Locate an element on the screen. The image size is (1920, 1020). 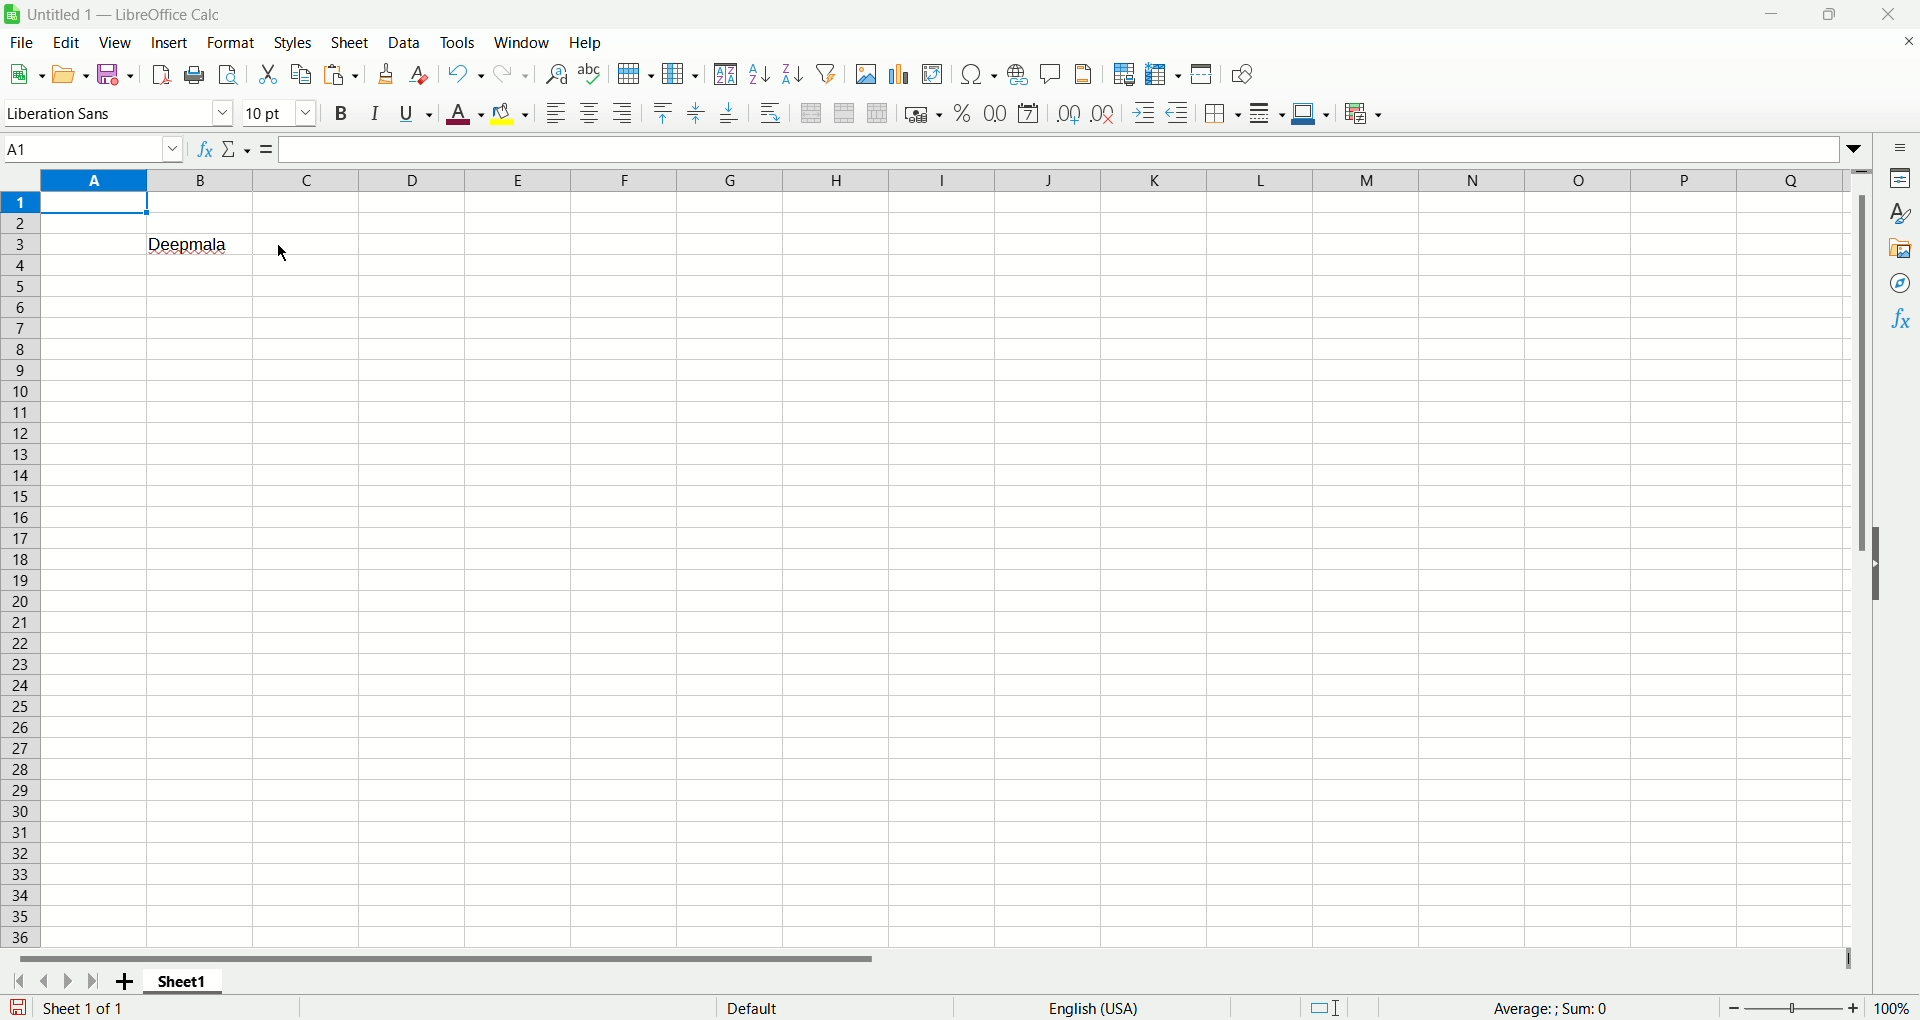
Input line is located at coordinates (1070, 149).